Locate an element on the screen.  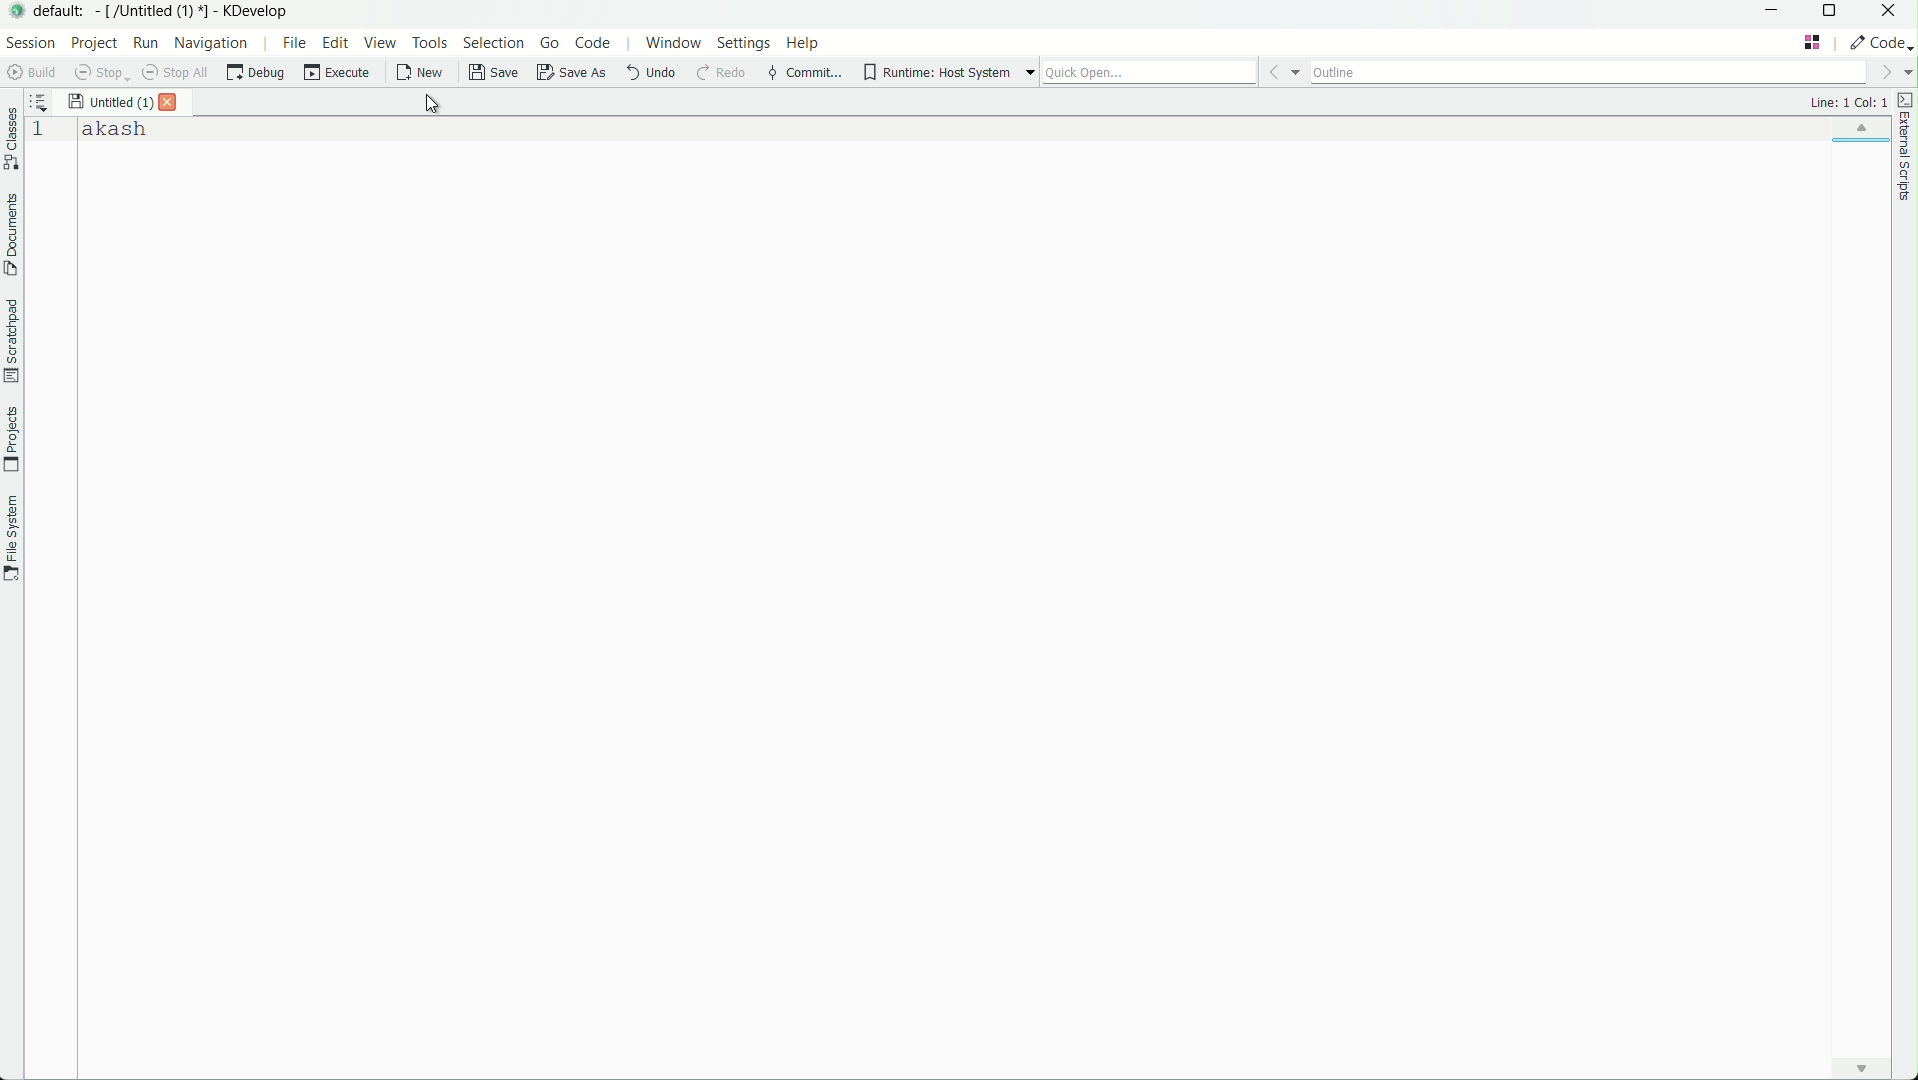
execute actions to change the area is located at coordinates (1879, 43).